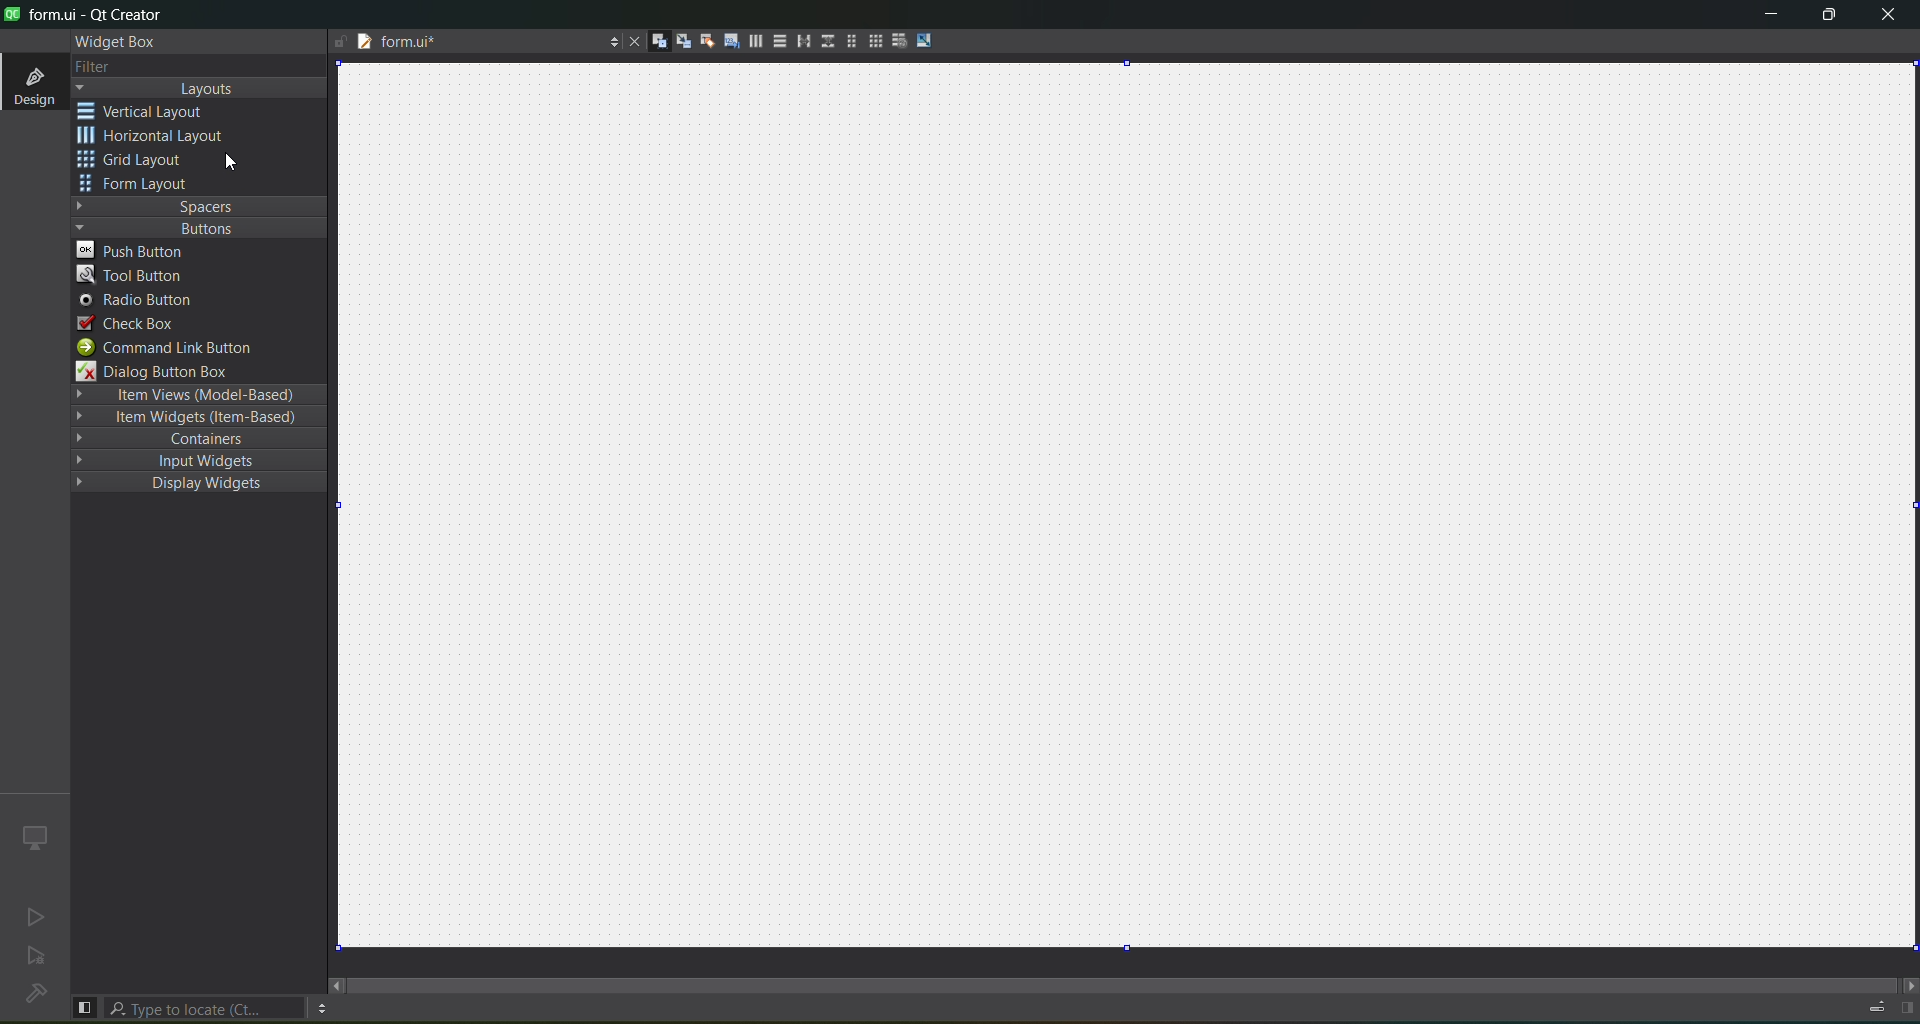 This screenshot has height=1024, width=1920. What do you see at coordinates (32, 995) in the screenshot?
I see `no project loading` at bounding box center [32, 995].